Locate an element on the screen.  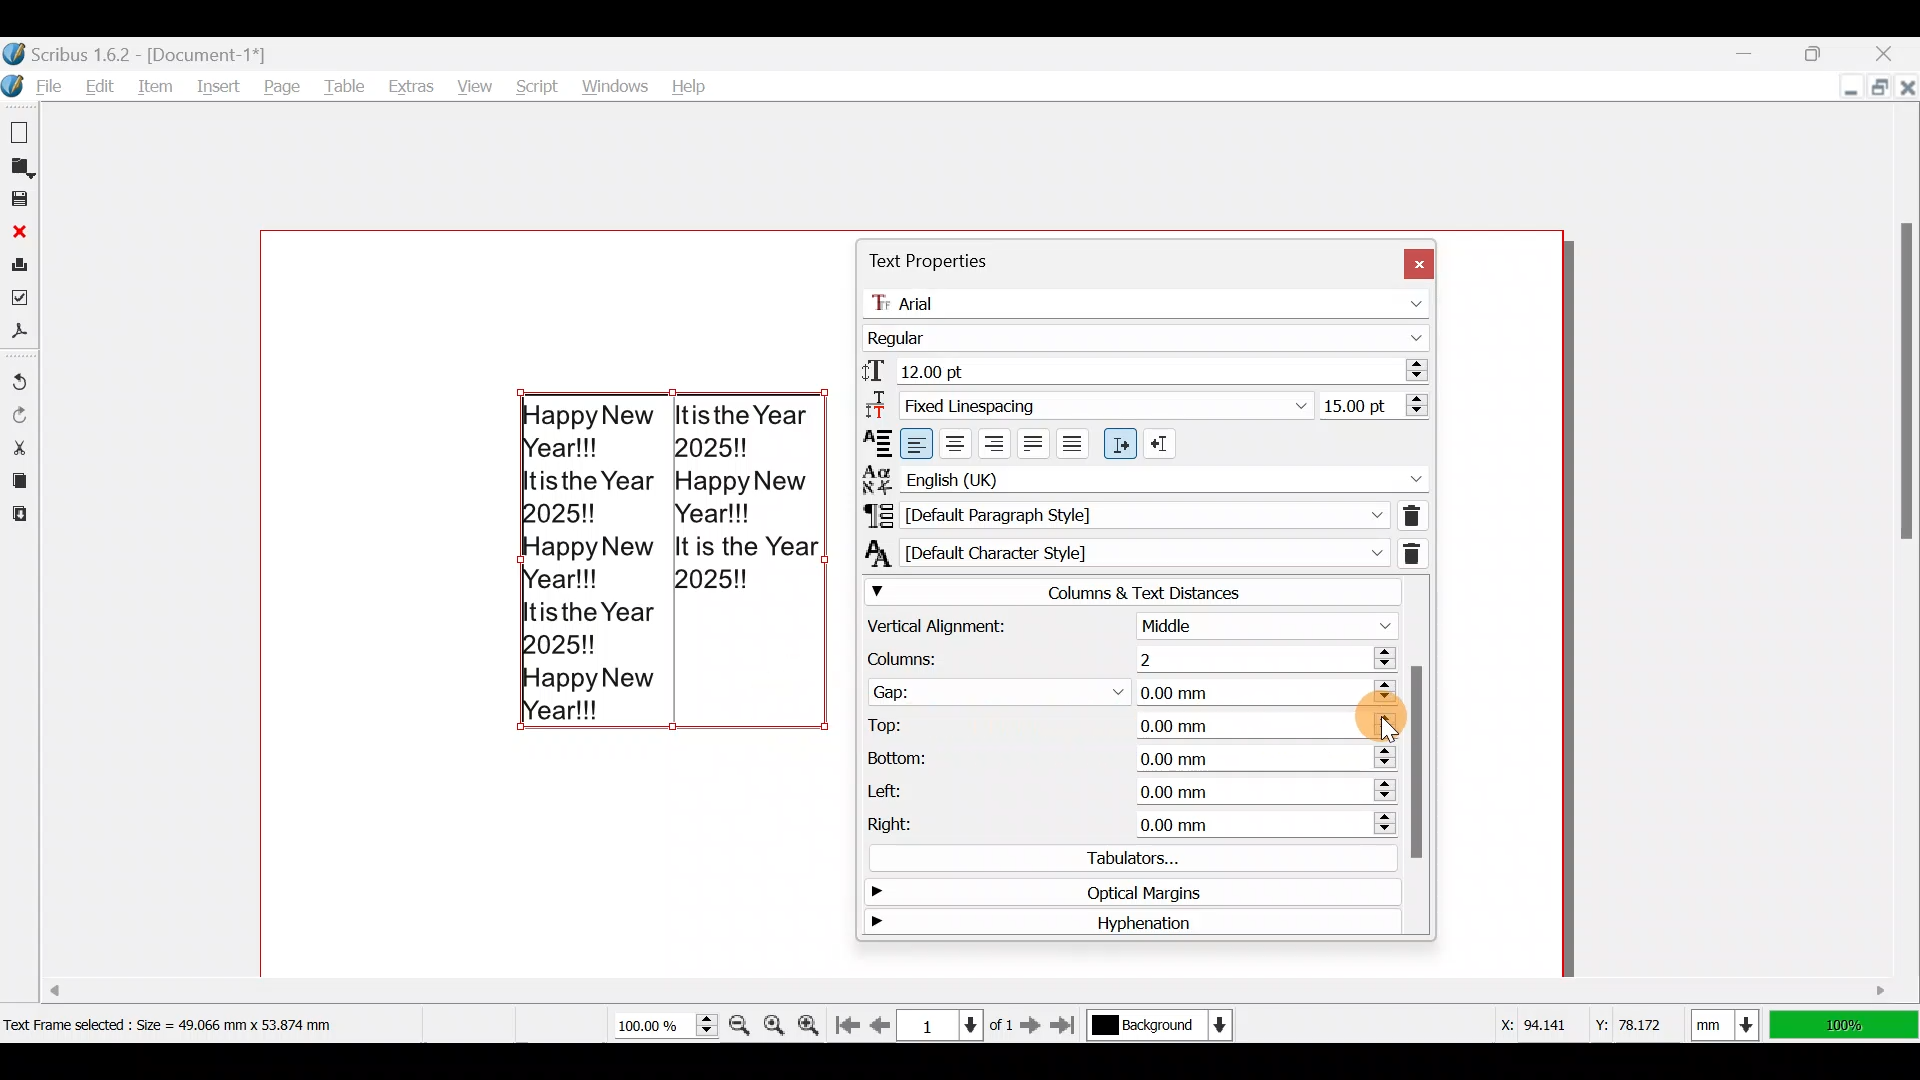
Scribus 1.6.2 is located at coordinates (139, 52).